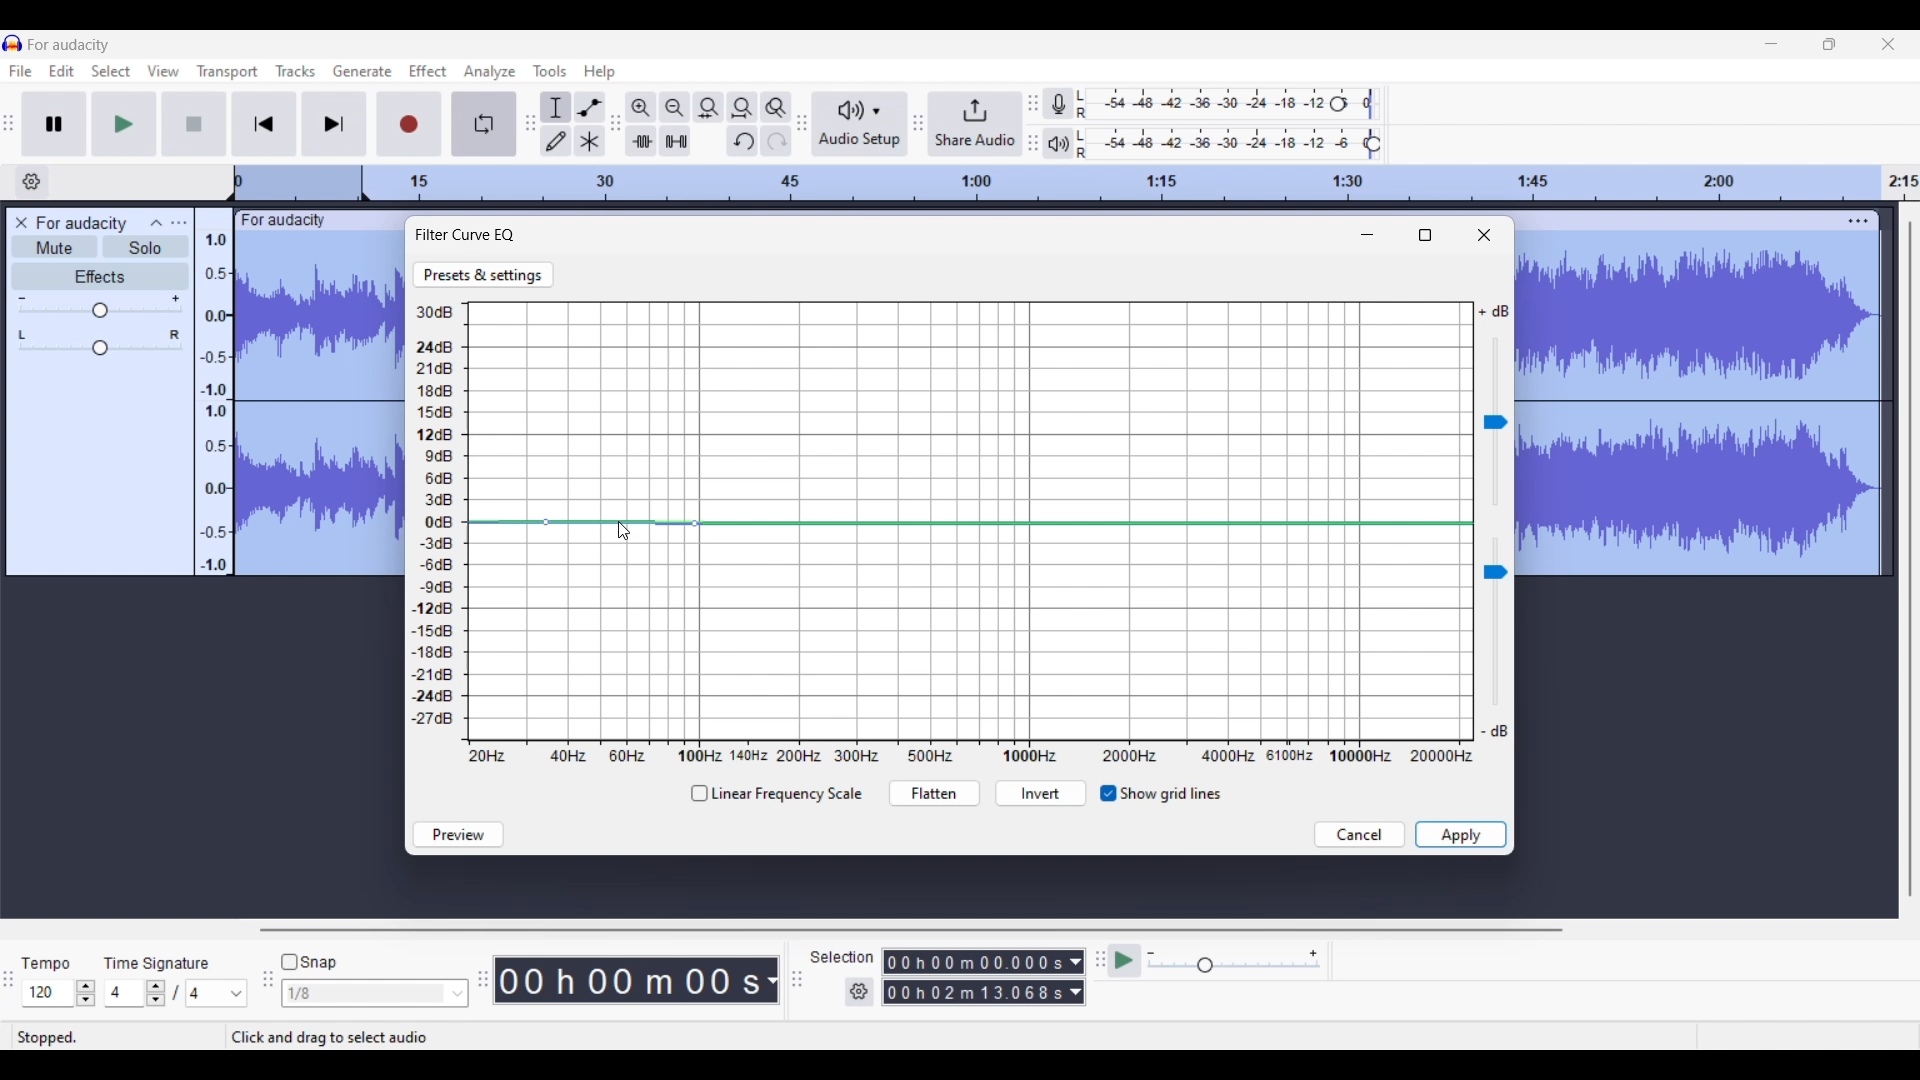 This screenshot has height=1080, width=1920. I want to click on Mute, so click(54, 247).